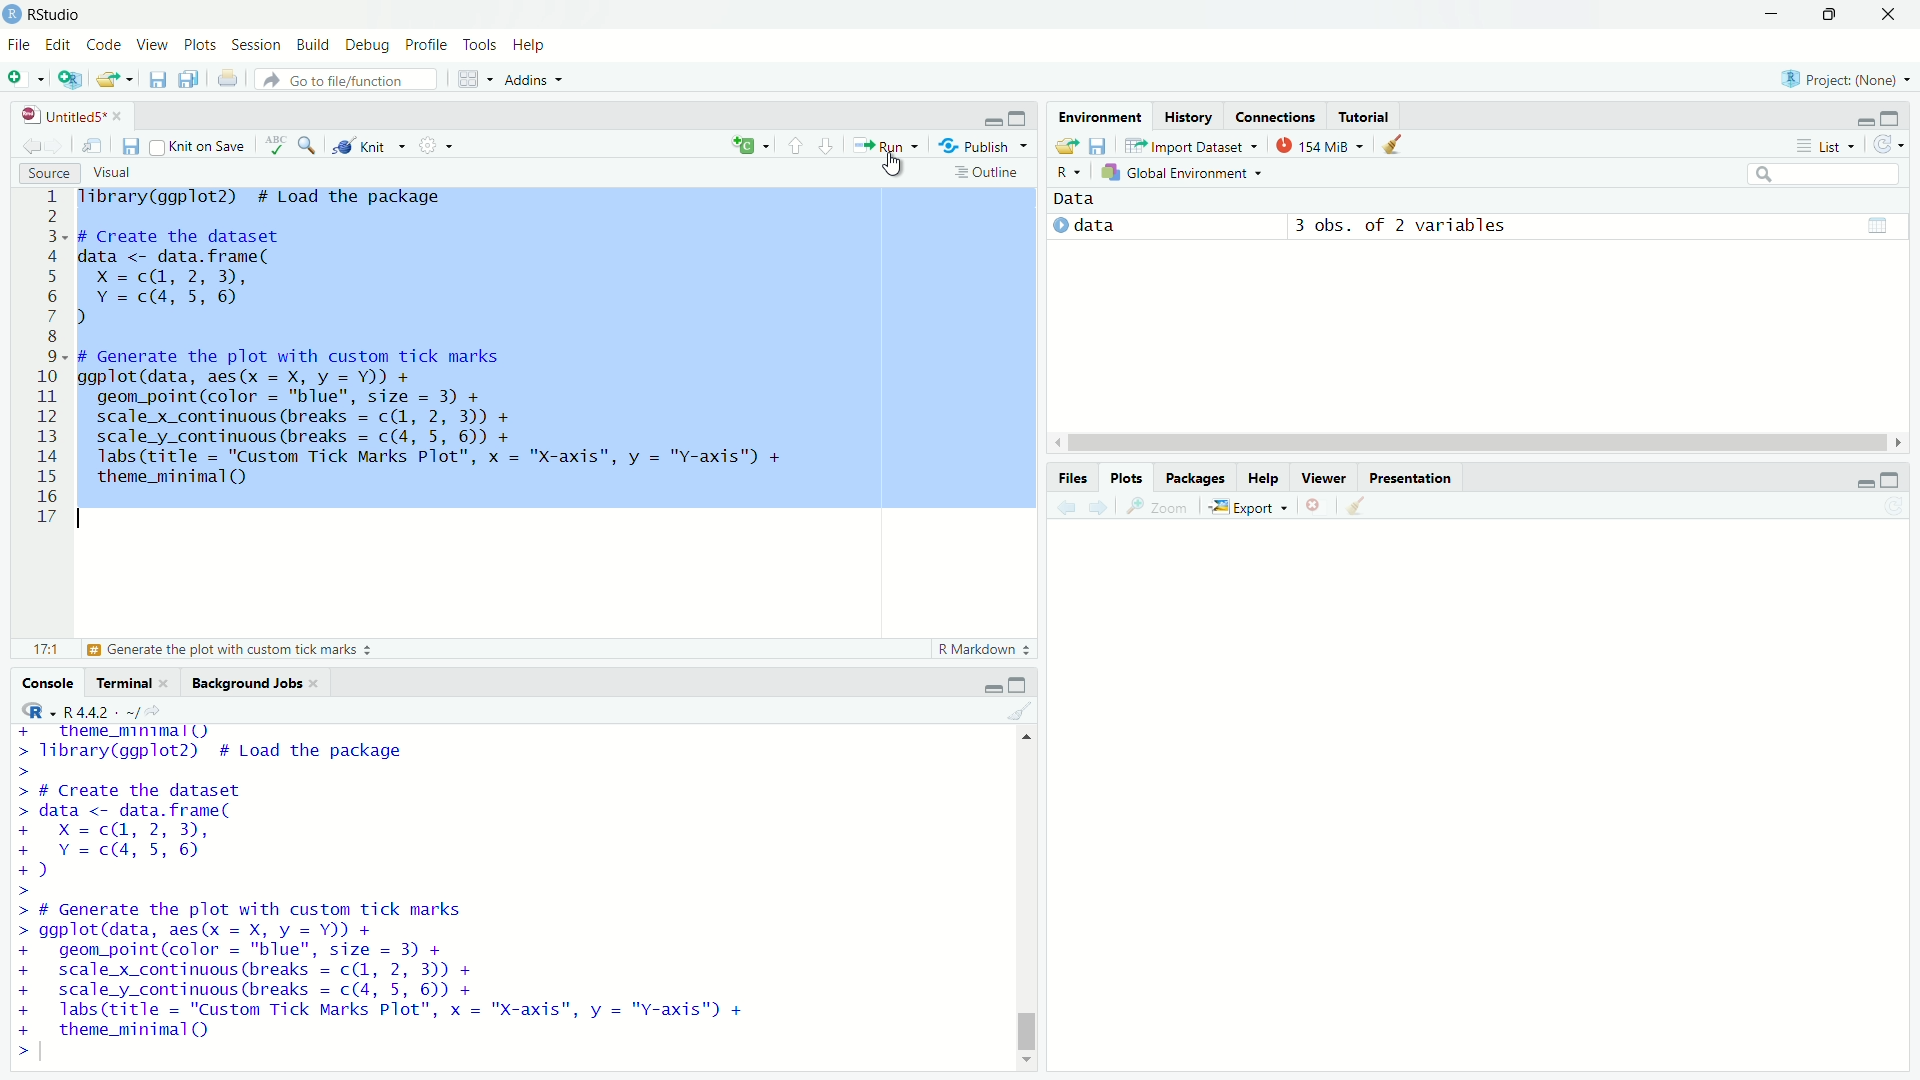 Image resolution: width=1920 pixels, height=1080 pixels. What do you see at coordinates (832, 148) in the screenshot?
I see `go to next section/chunk` at bounding box center [832, 148].